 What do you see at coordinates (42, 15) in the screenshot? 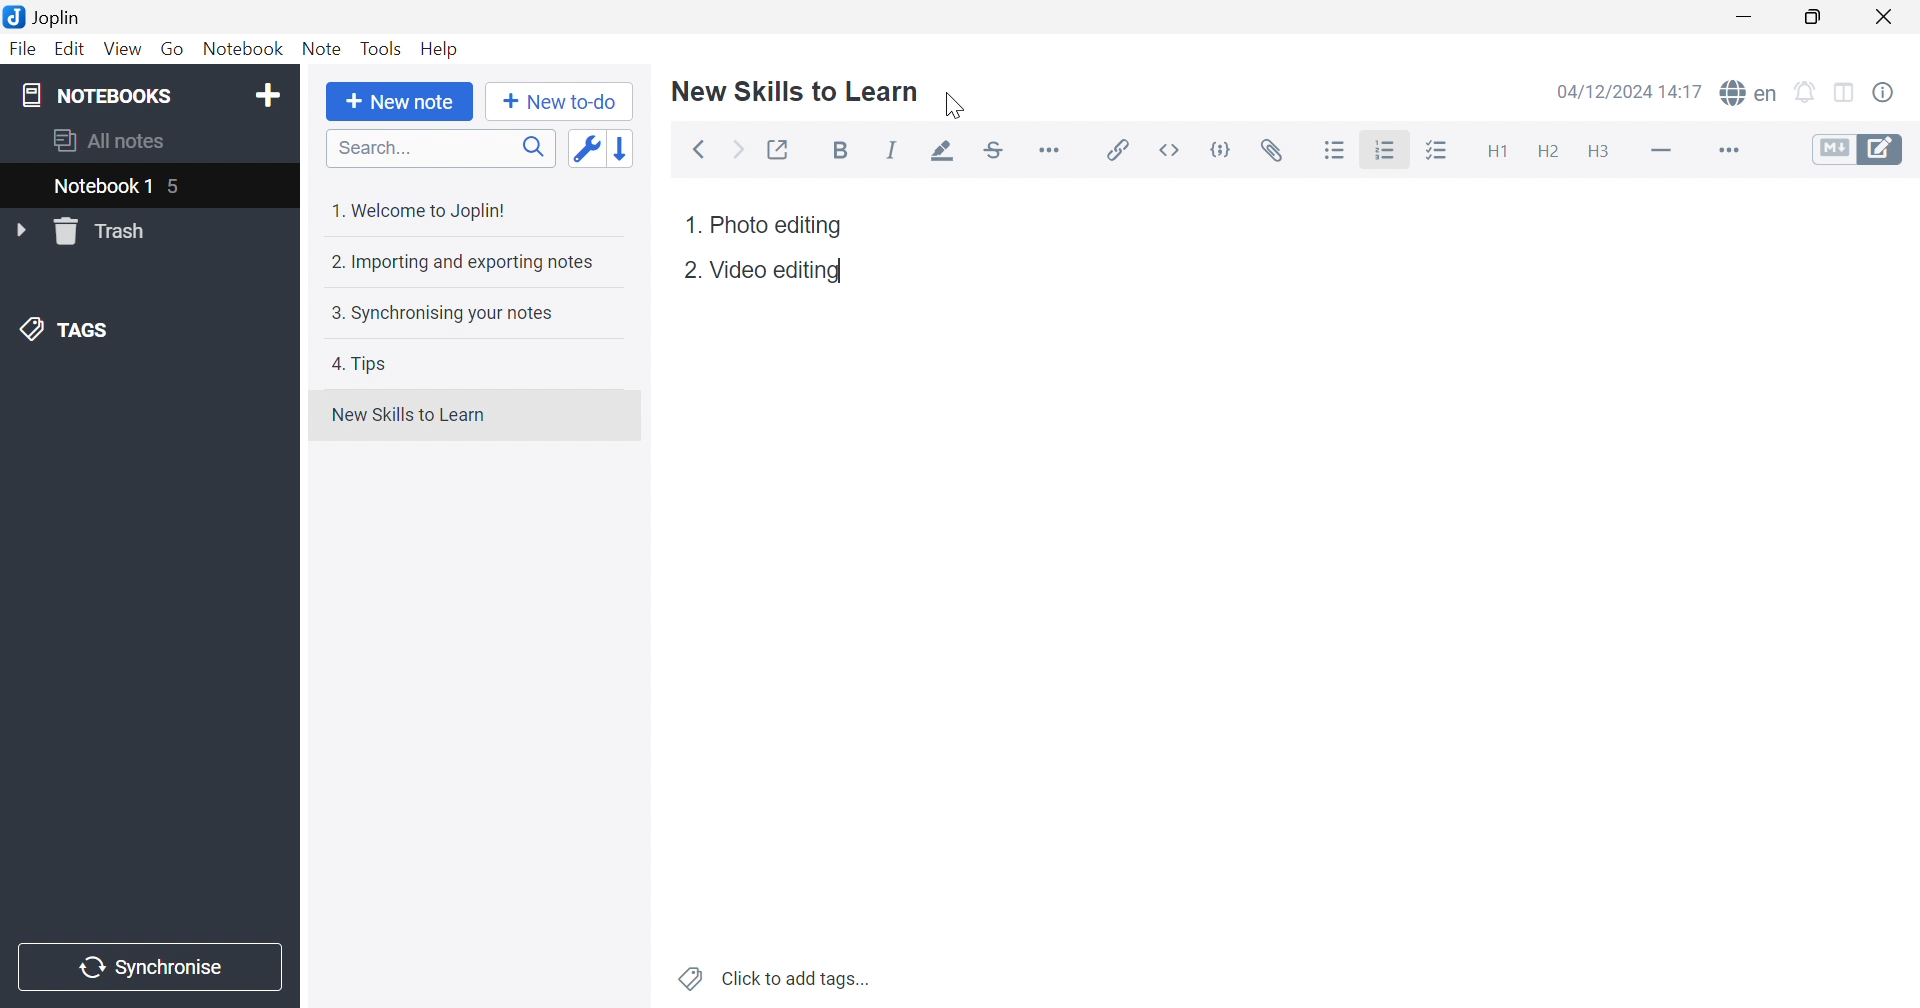
I see `Joplin` at bounding box center [42, 15].